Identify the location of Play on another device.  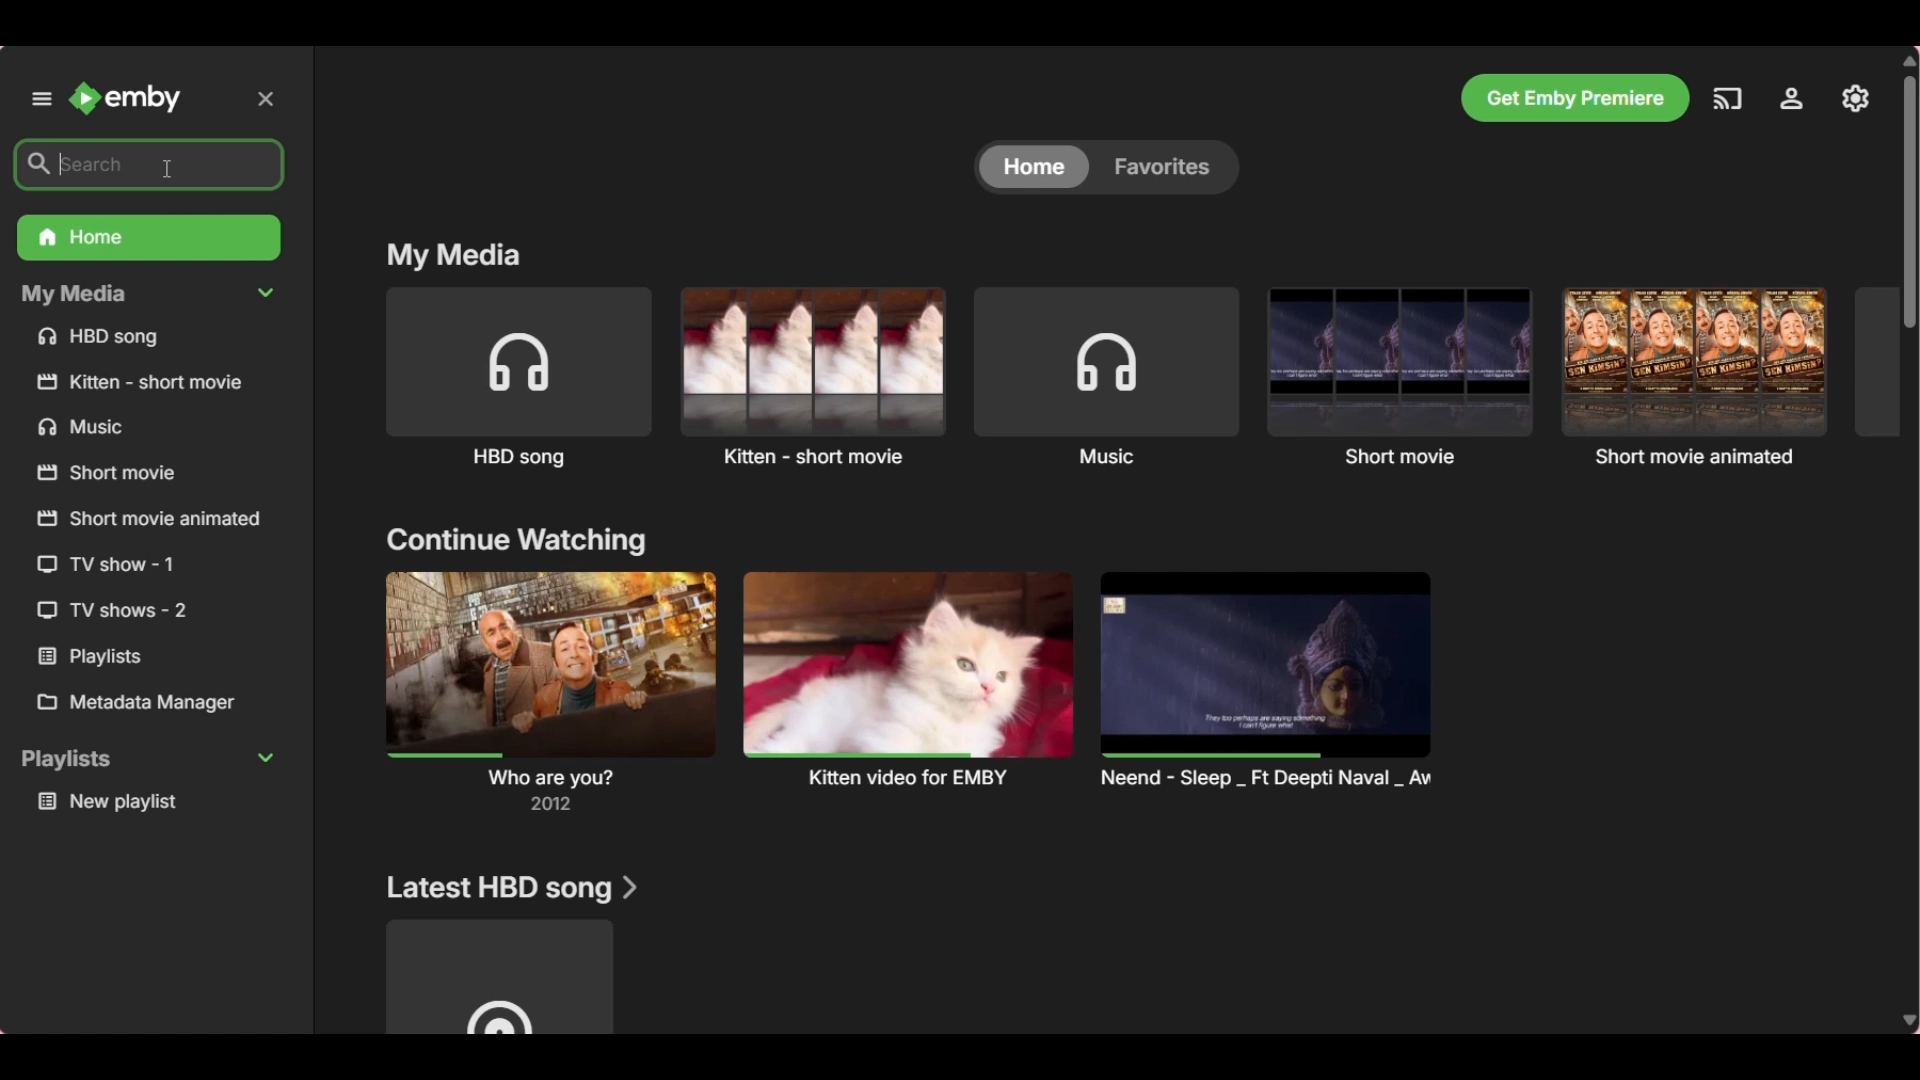
(1727, 99).